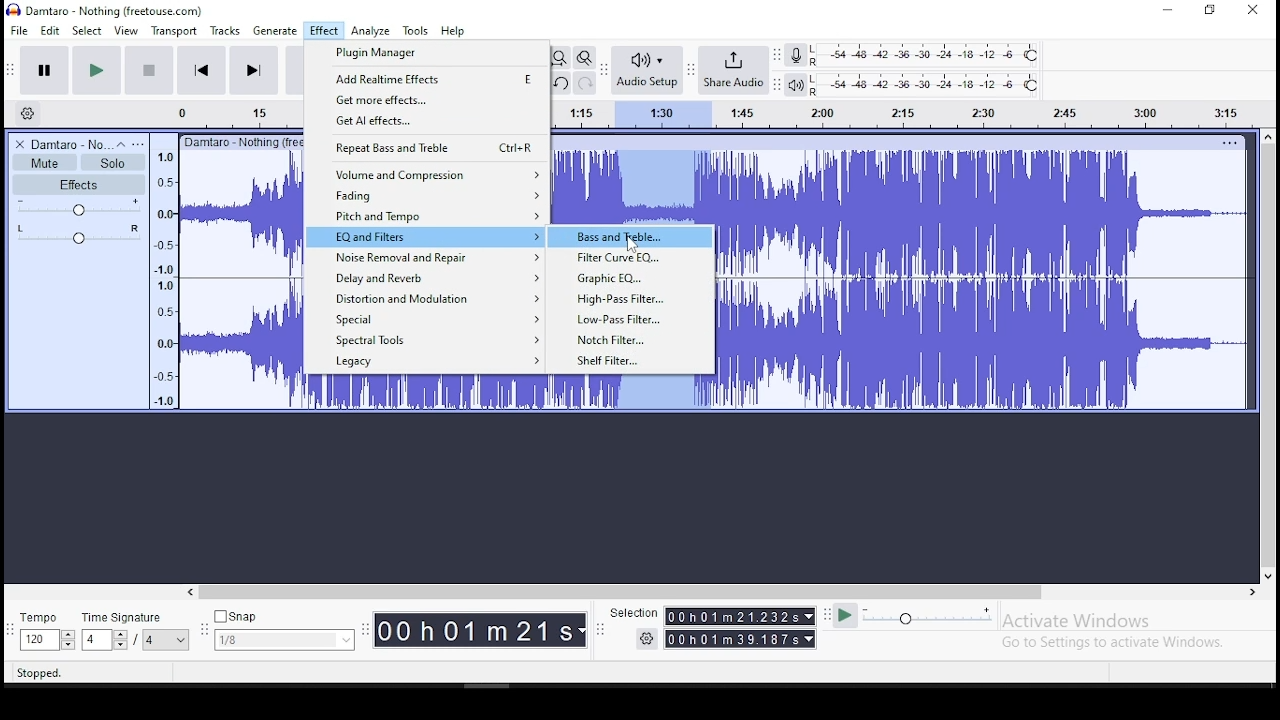  Describe the element at coordinates (583, 631) in the screenshot. I see `drop down` at that location.